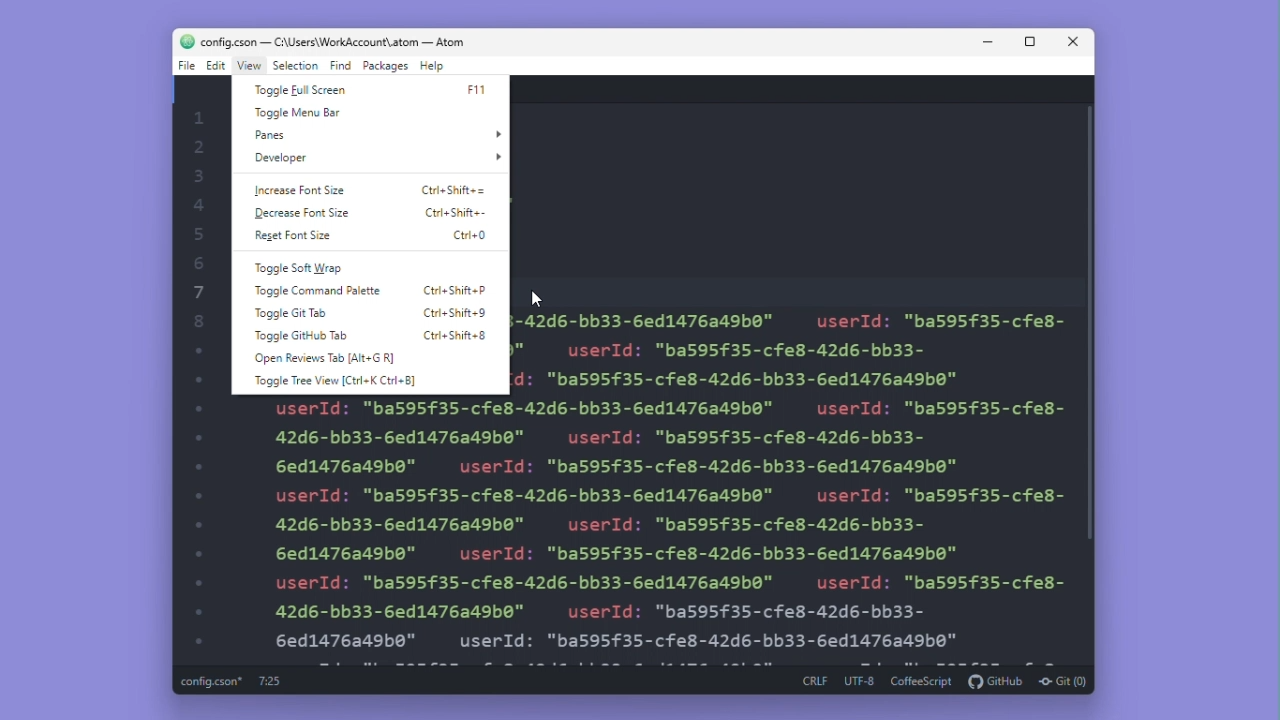  Describe the element at coordinates (670, 529) in the screenshot. I see `userId: "ba595f35-cfe8-42d6-bb33-6ed1476a49b8" userId: "ba595f35-cfe8-42d6-bb33-6ed1476a49b0" userId: "ba595f35-cfe8-42d6-bb33-6ed1476a49b0" userId: "ba595f35-cfe8-42d6-bb33-6ed1476a49b0" userId: "ba595f35-cfe8-42d6-bb33-6ed1476a49b0" userId: "ba595f35-cfe8-42d6-bb33-6ed1476a49b0" userId: "ba595f35-cfe8-42d6-bb33-6ed1476a49b8" userId: "ba595f35-cfe8-42d6-bb33-6ed1476a49be" userId: "ba595f35-cfe8-42d6-bb33-6ed1476a49be" 42d6-bb33-6ed1476a49b0" userId: "ba595f35-cfe8-42d6-bb33-userId: "ba595f35-cfe8-6ed1476a49b8" userId: "ba595f35-cfe8-42d6-bb33-6ed1476a49b0"` at that location.